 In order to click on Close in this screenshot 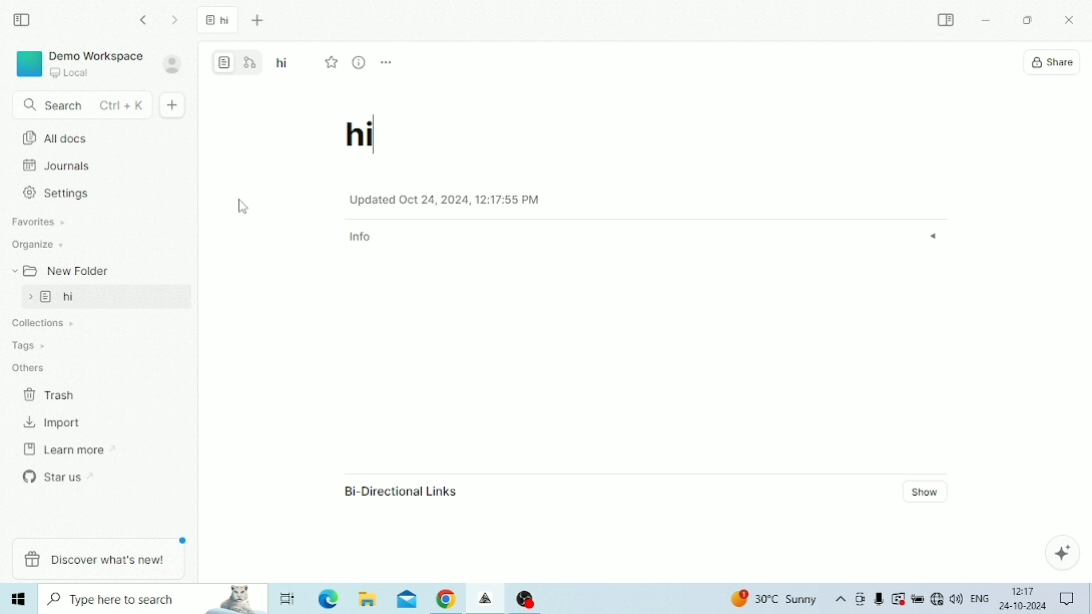, I will do `click(1072, 21)`.